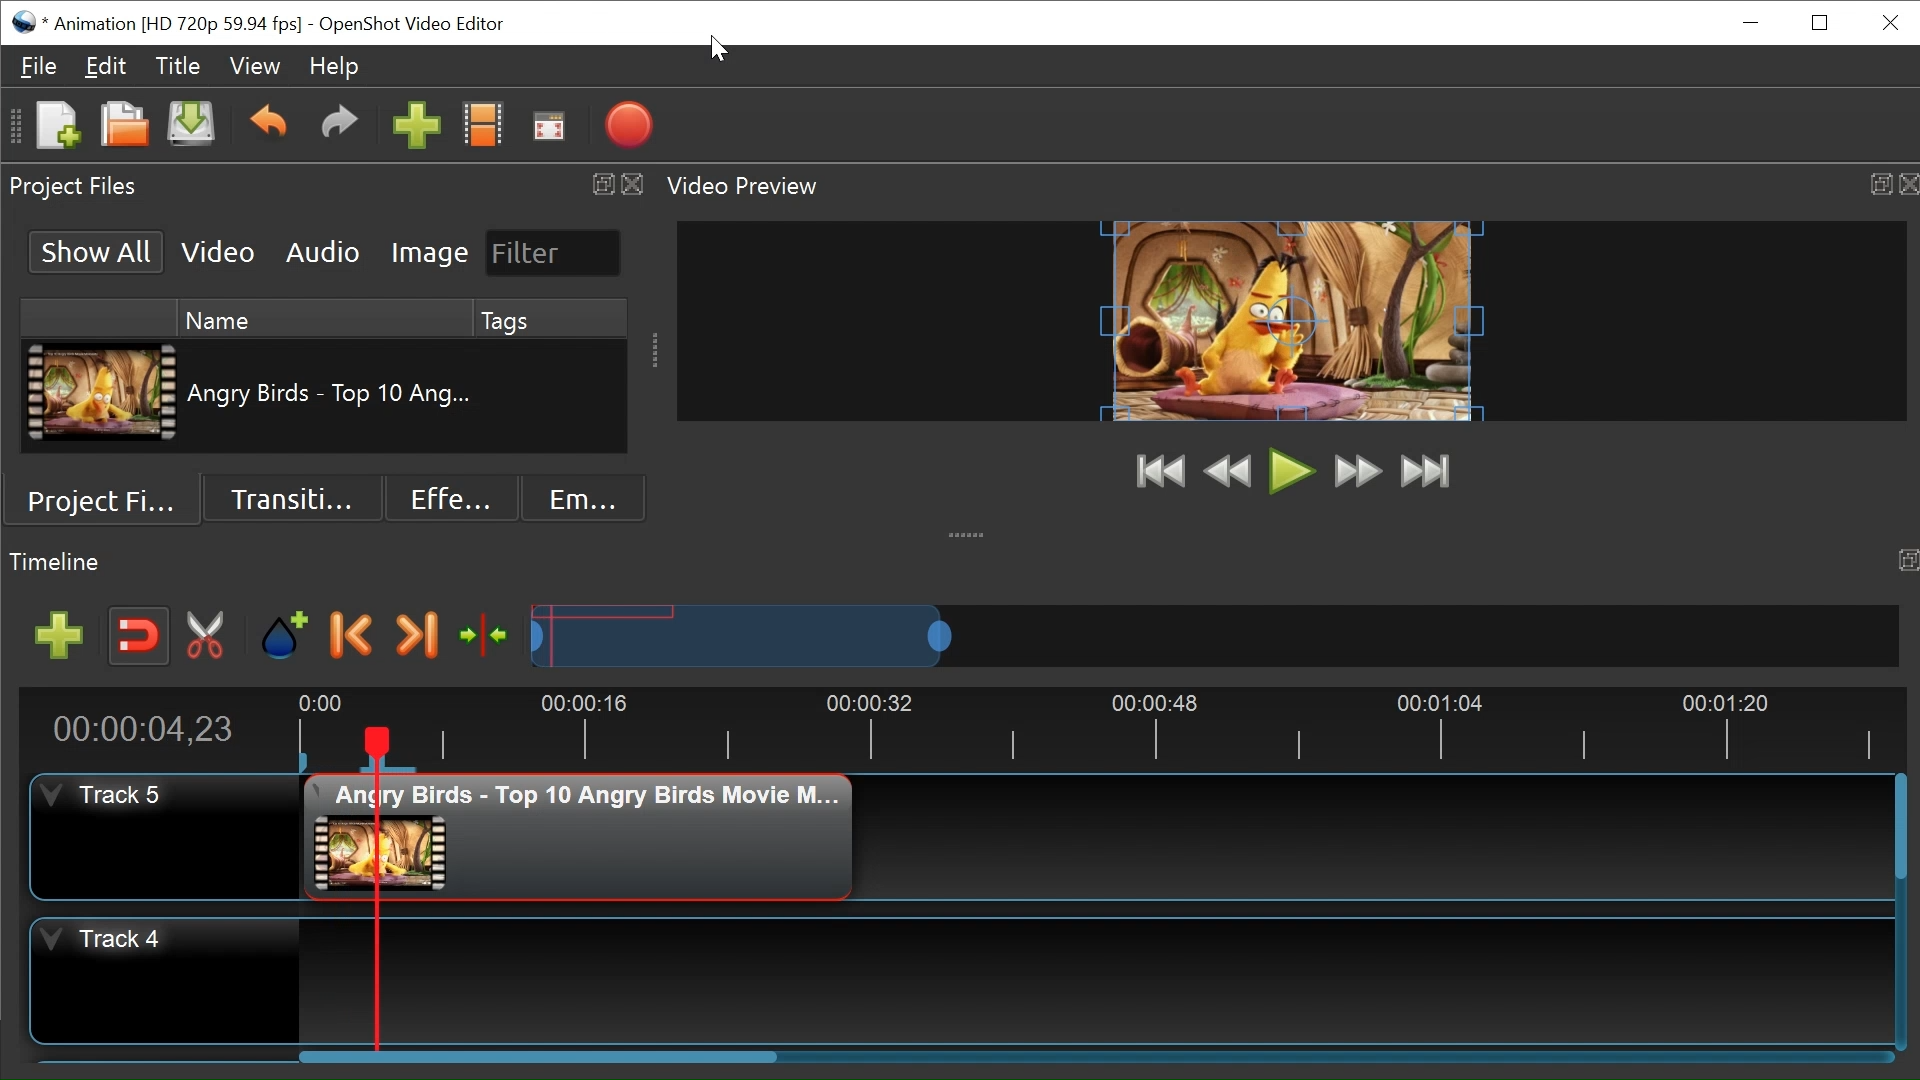 Image resolution: width=1920 pixels, height=1080 pixels. I want to click on Jump to Start, so click(1162, 473).